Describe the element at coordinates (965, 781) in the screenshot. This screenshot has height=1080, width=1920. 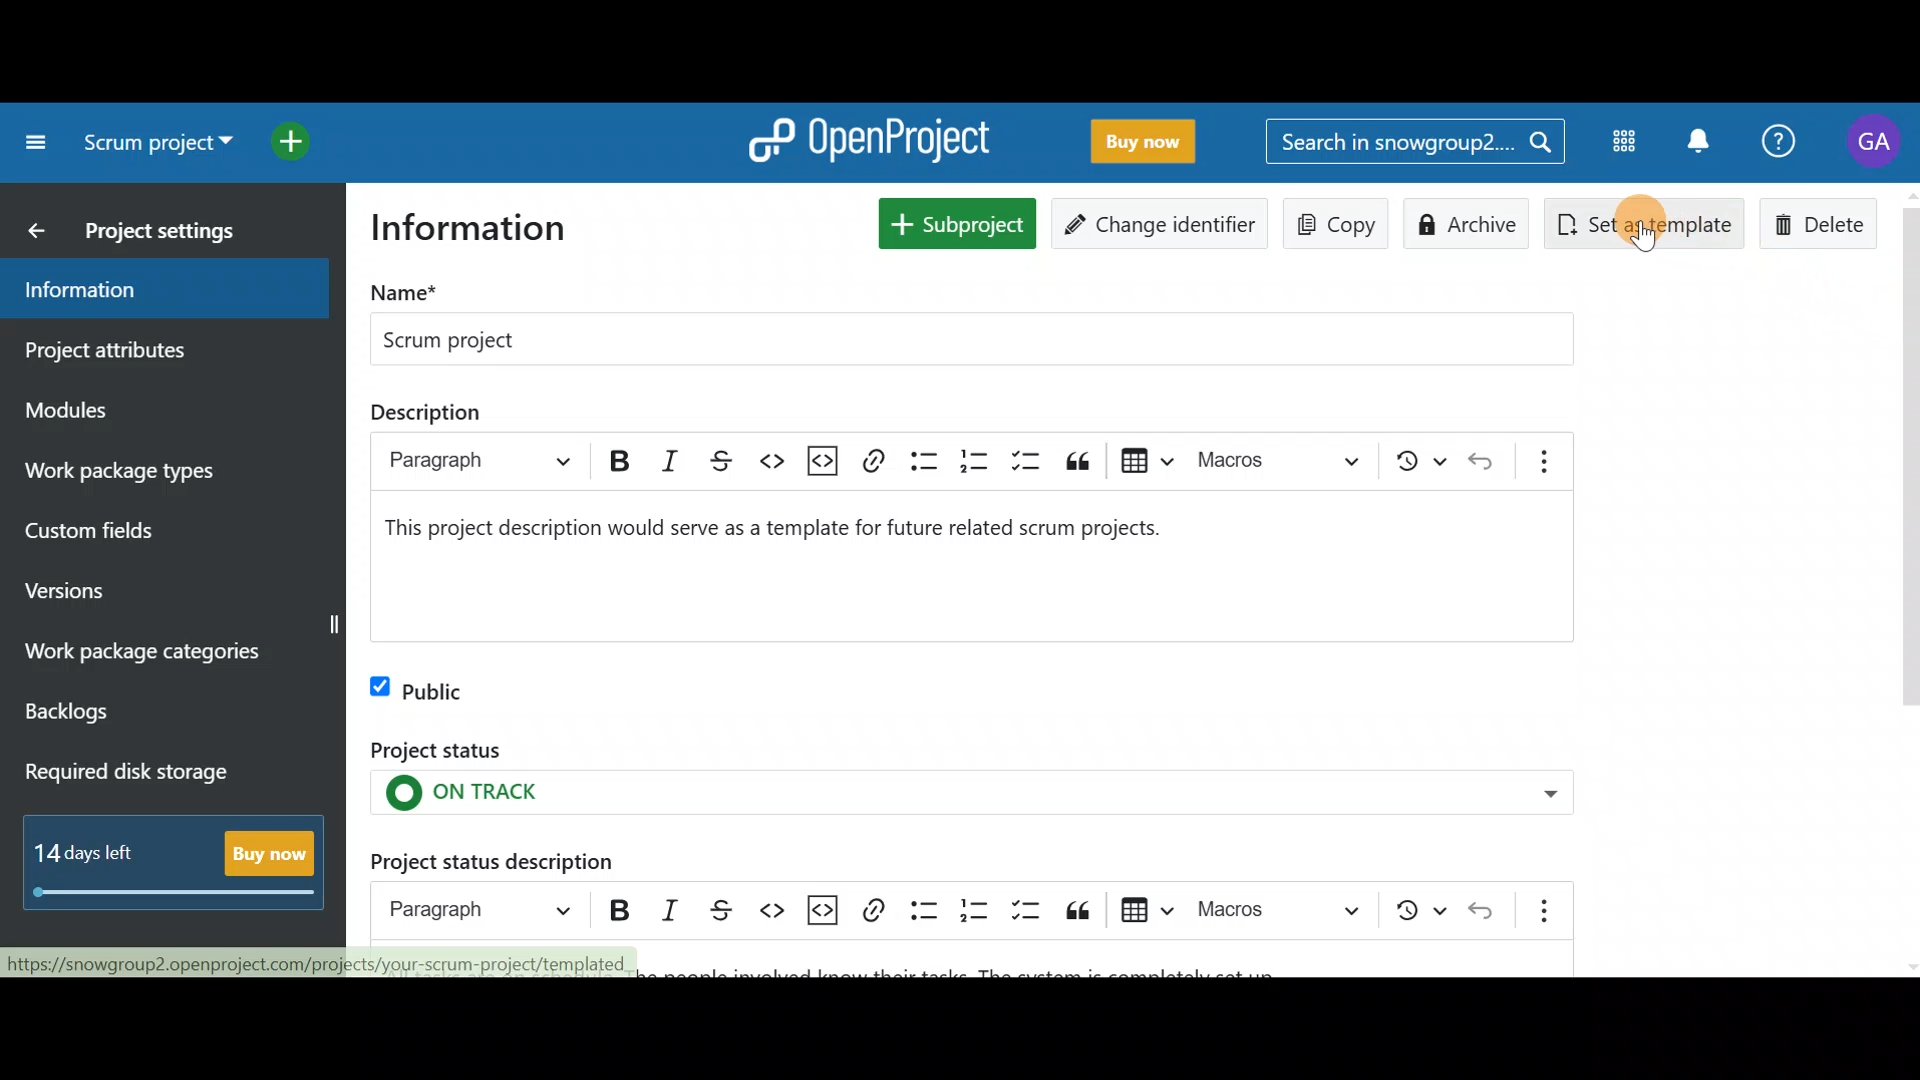
I see `Project status` at that location.